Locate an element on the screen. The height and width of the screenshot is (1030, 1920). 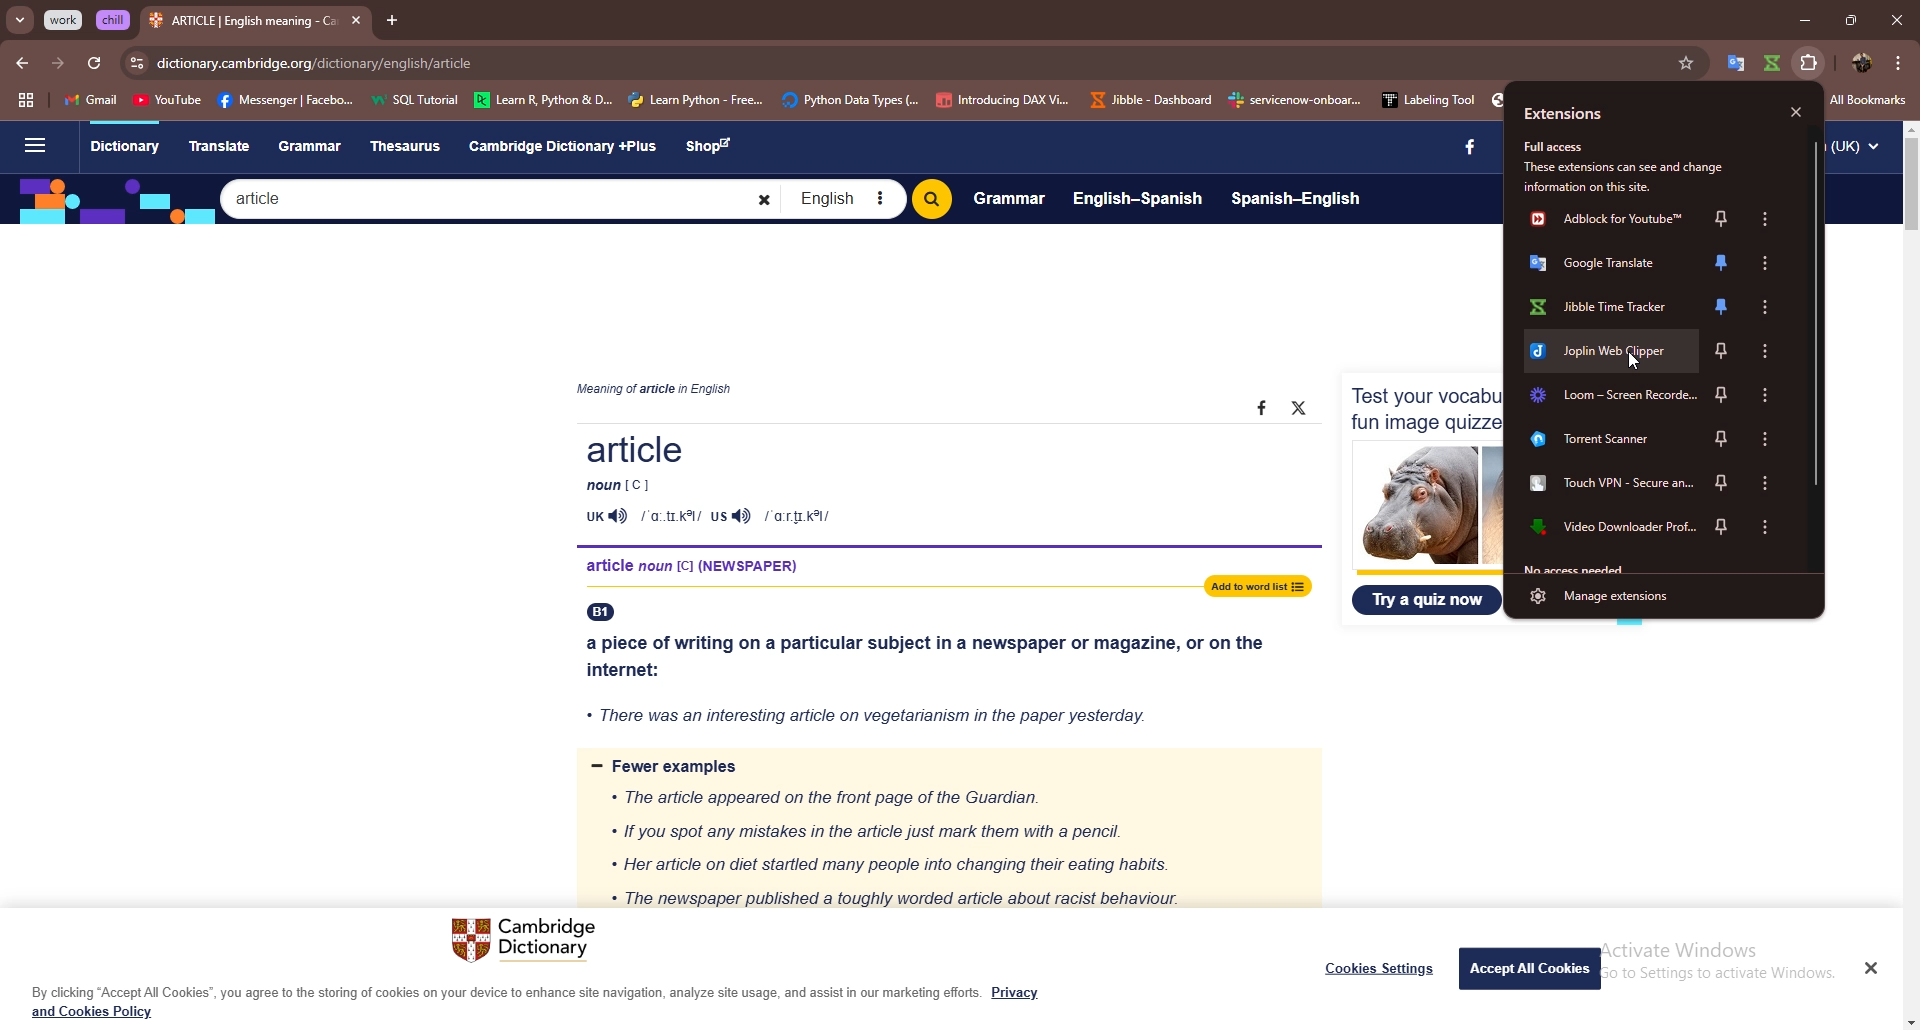
Thesaurus. is located at coordinates (411, 147).